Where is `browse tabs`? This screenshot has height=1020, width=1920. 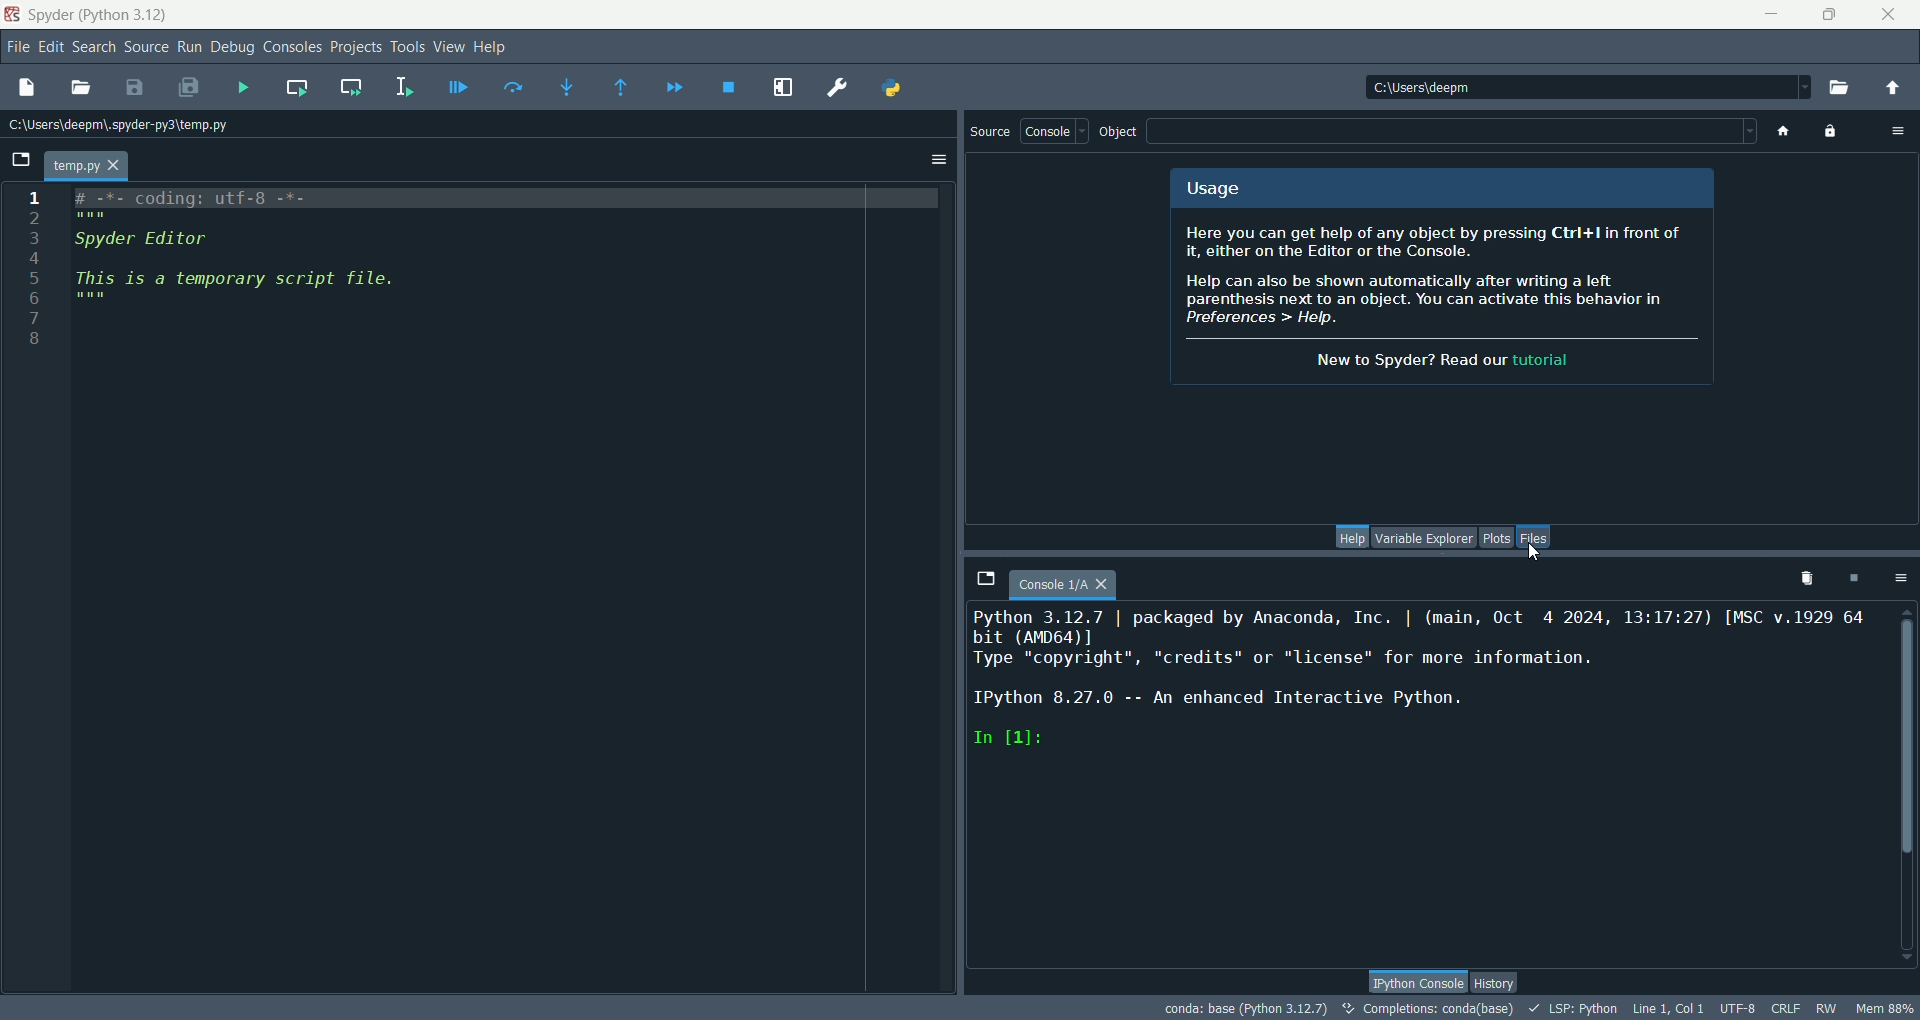 browse tabs is located at coordinates (19, 157).